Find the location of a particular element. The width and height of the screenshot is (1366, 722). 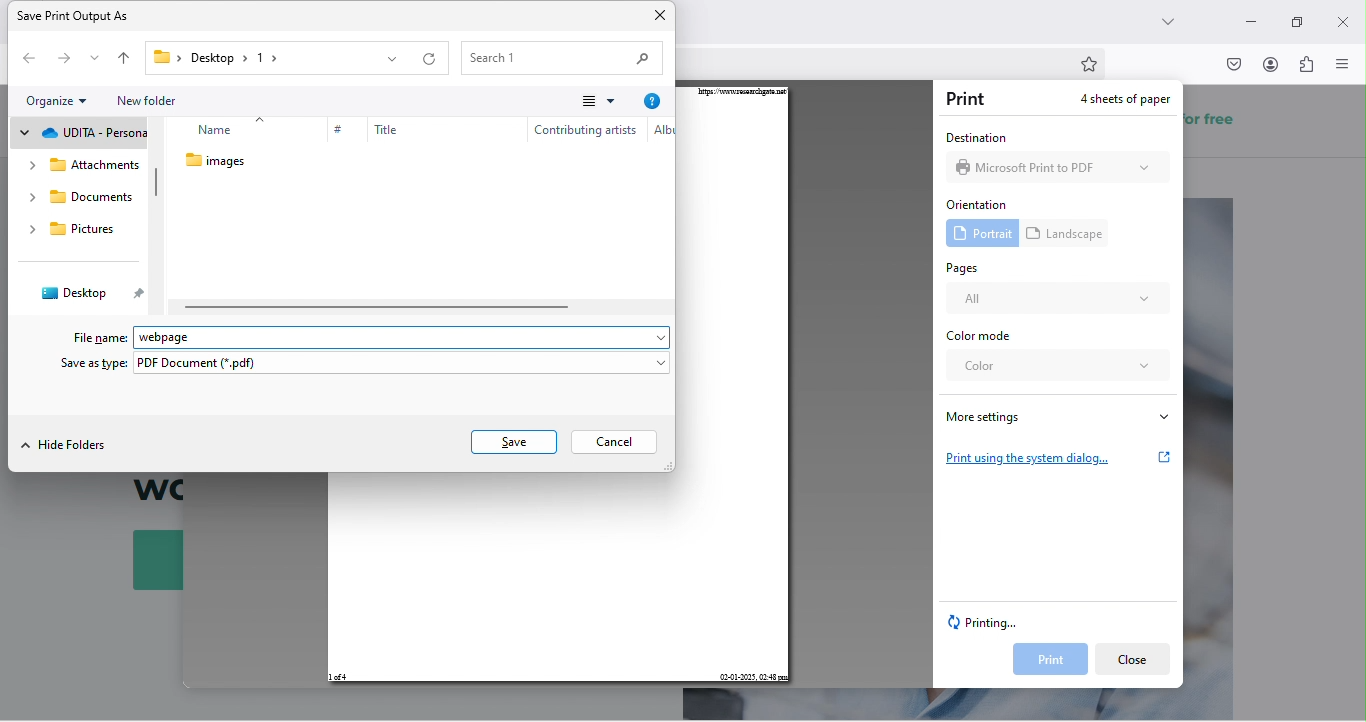

extension is located at coordinates (1308, 69).